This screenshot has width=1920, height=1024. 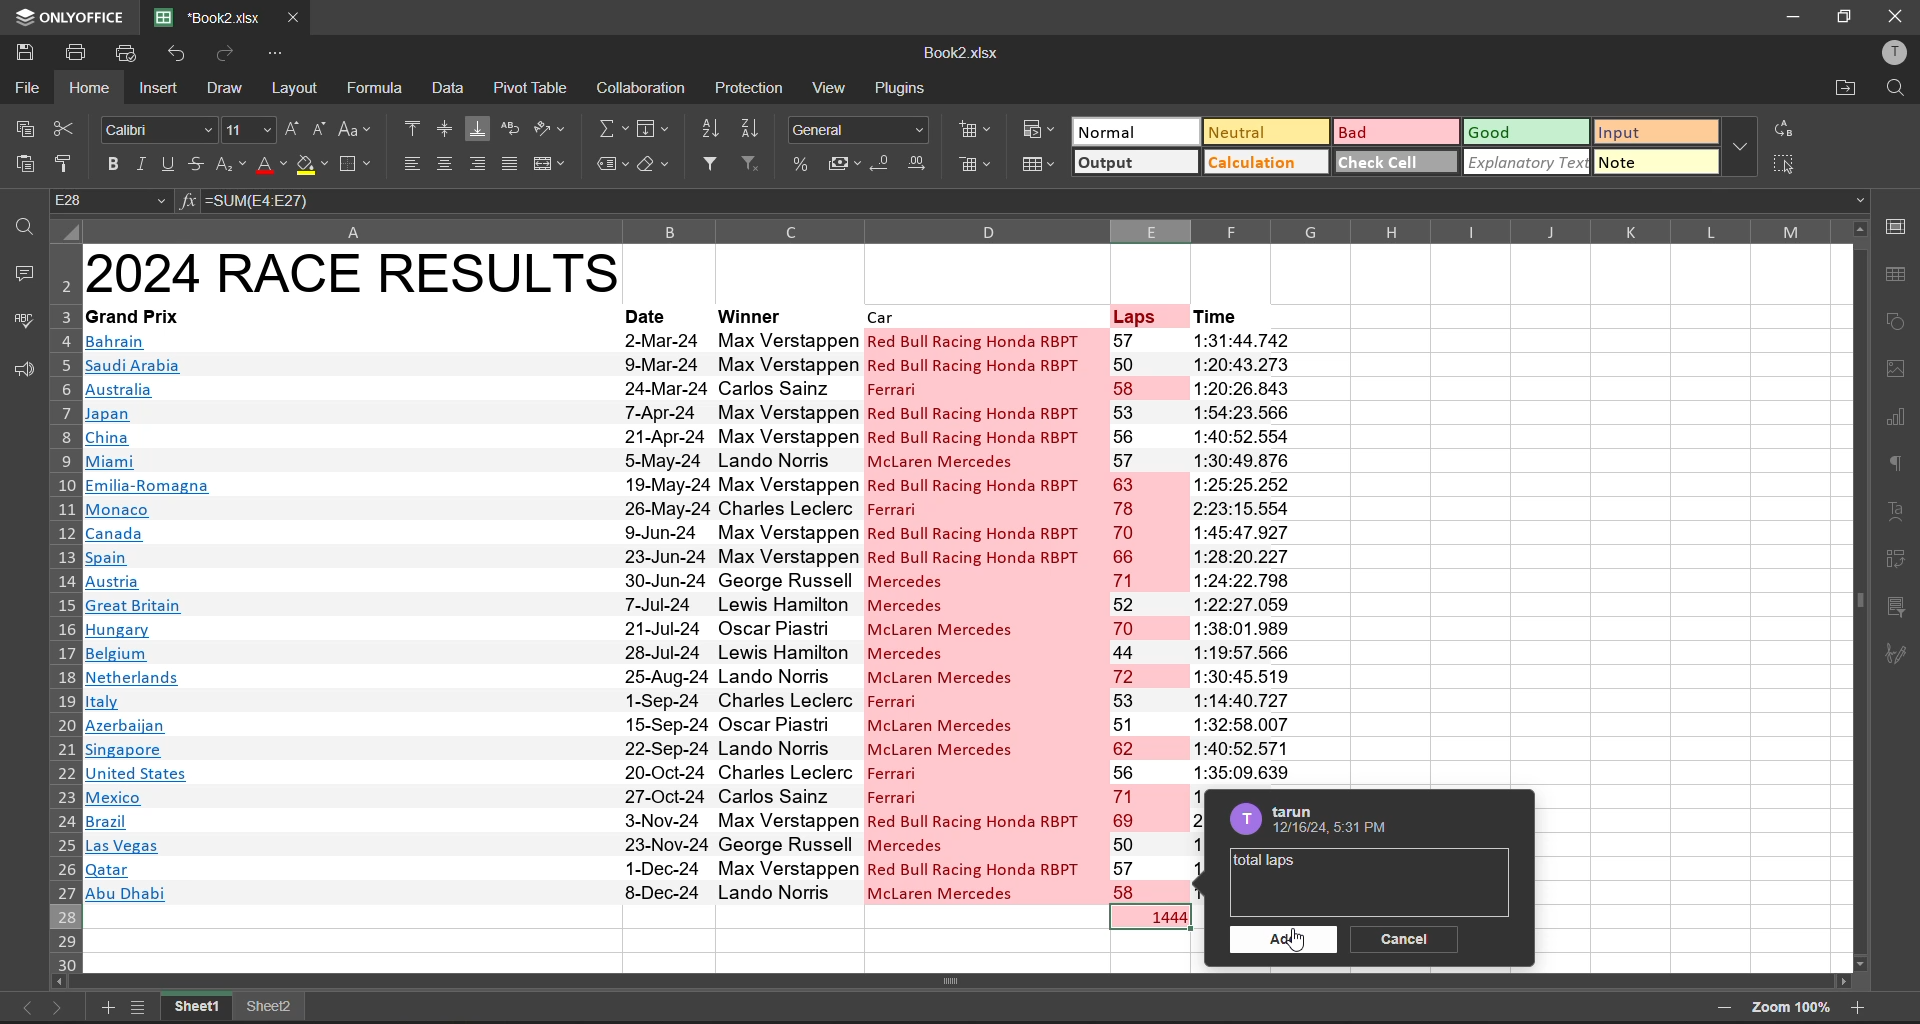 What do you see at coordinates (924, 161) in the screenshot?
I see `increase decimal` at bounding box center [924, 161].